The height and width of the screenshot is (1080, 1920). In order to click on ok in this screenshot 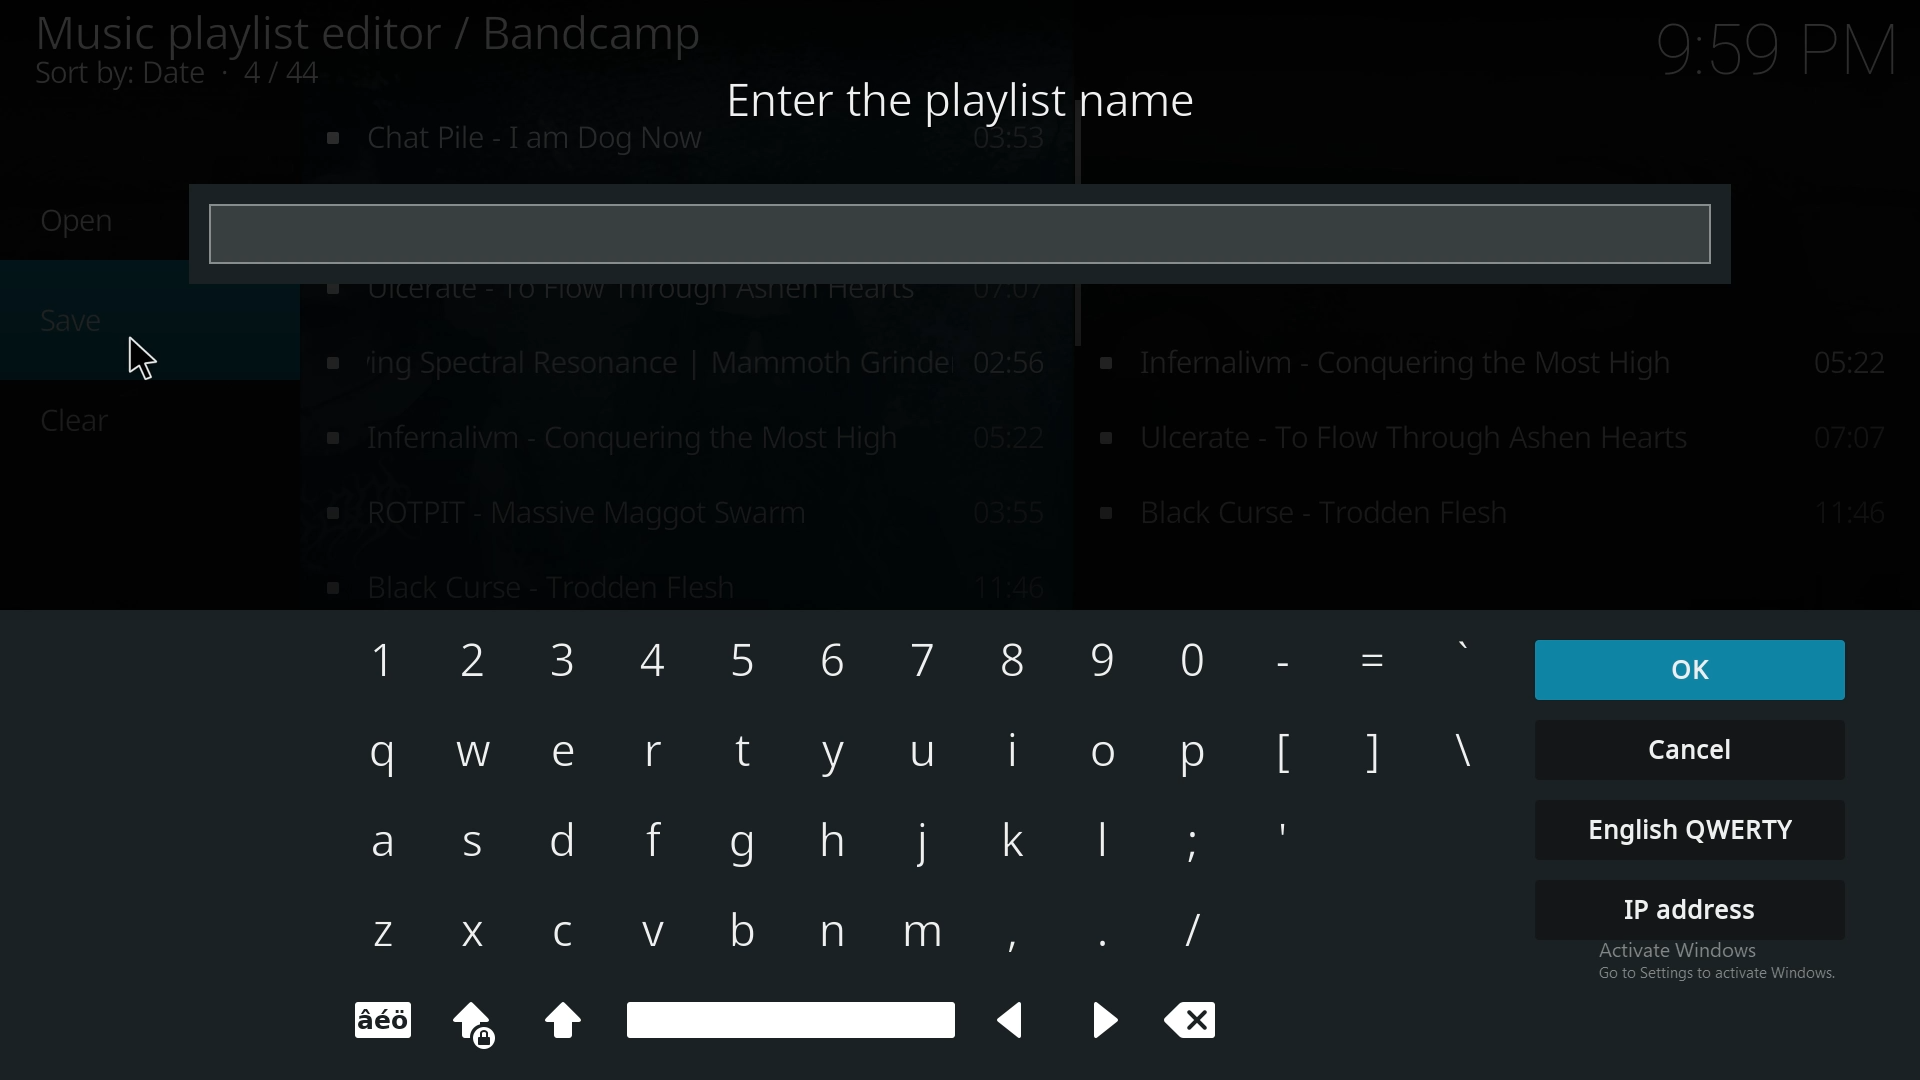, I will do `click(1683, 667)`.